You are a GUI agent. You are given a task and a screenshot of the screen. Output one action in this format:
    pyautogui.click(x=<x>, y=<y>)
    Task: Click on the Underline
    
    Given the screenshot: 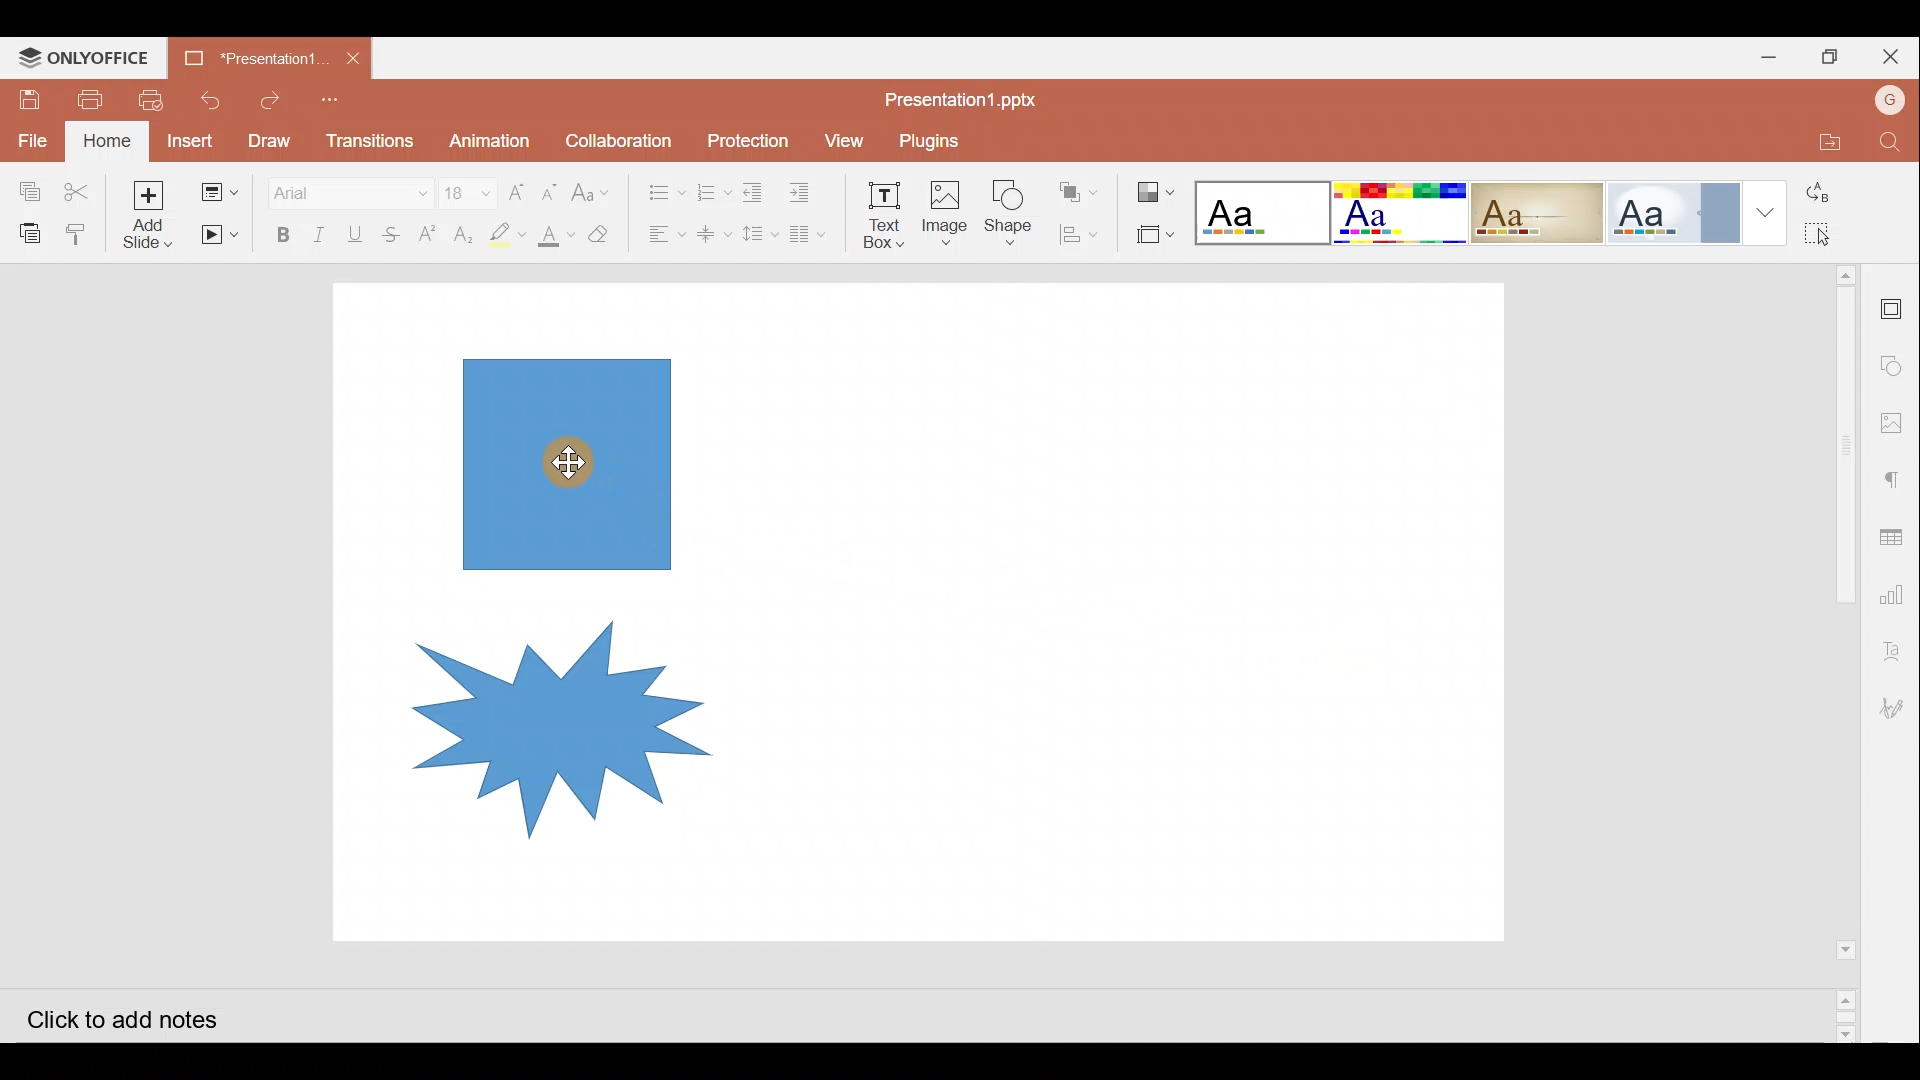 What is the action you would take?
    pyautogui.click(x=359, y=231)
    